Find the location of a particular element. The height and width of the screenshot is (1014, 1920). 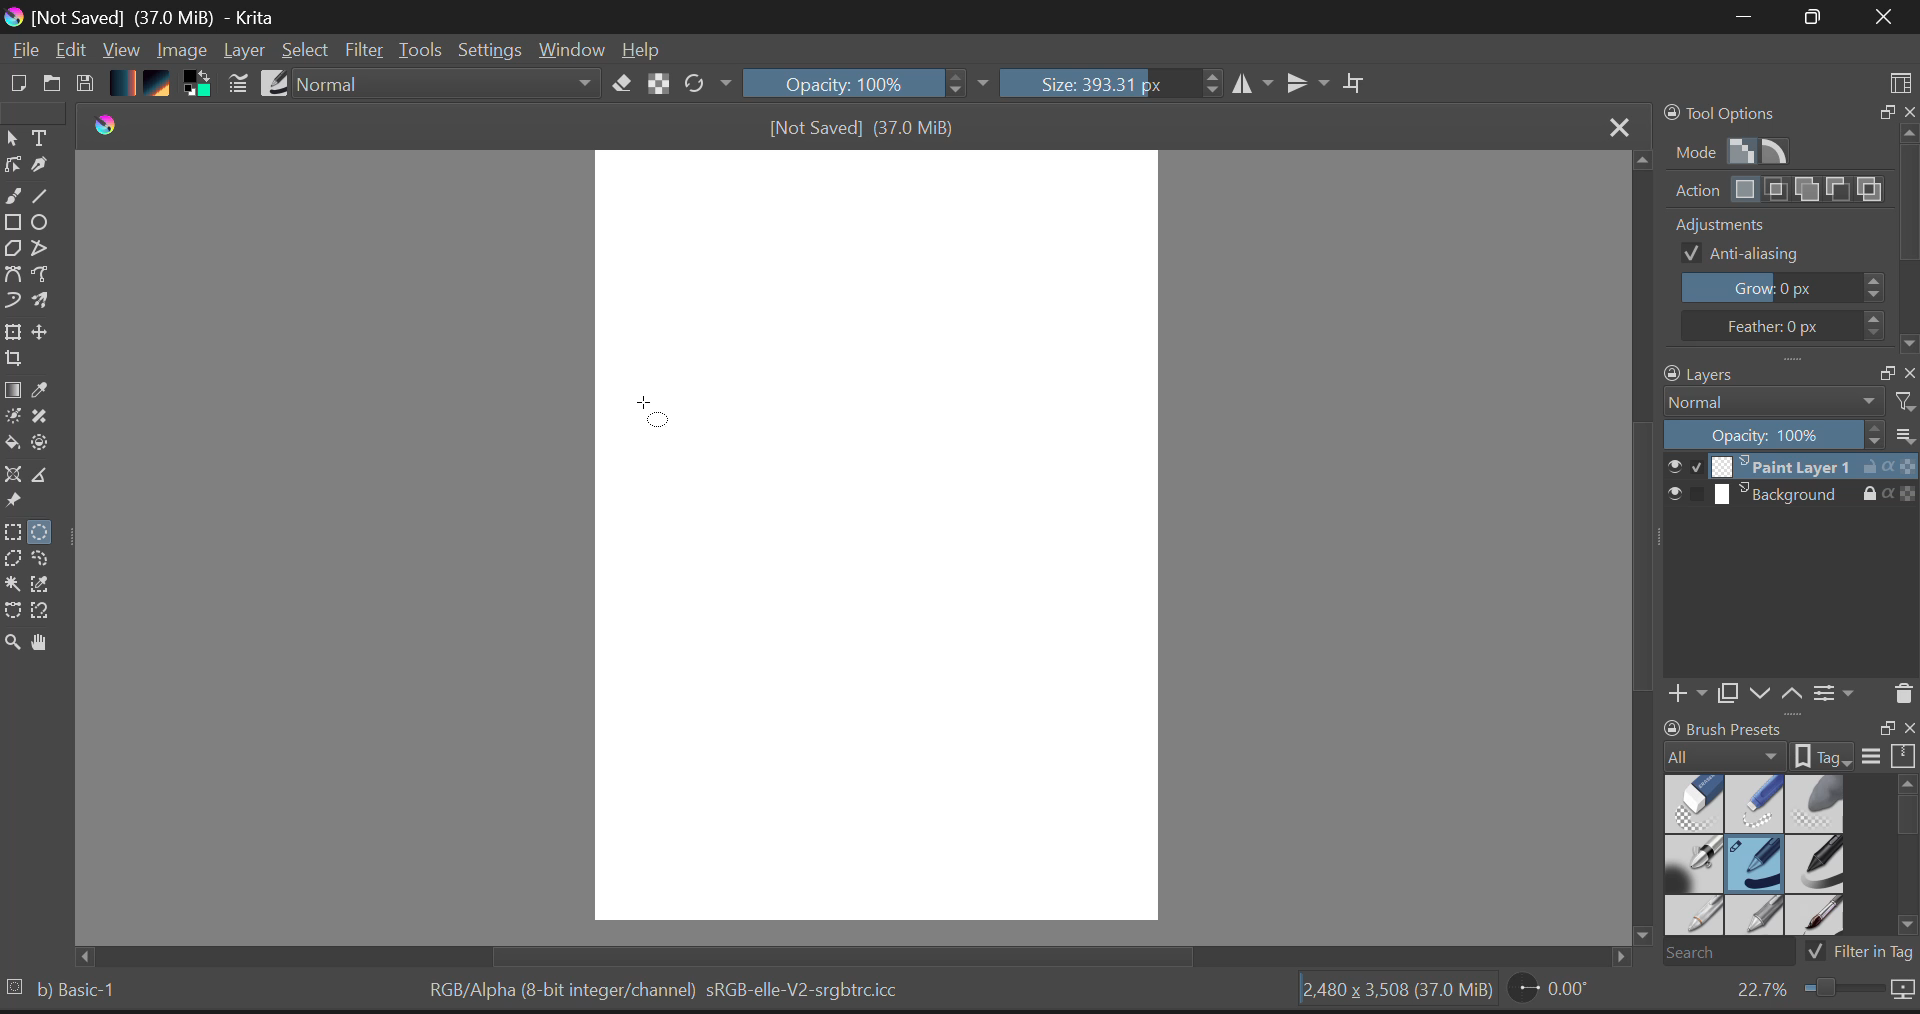

Layers Docker is located at coordinates (1782, 537).